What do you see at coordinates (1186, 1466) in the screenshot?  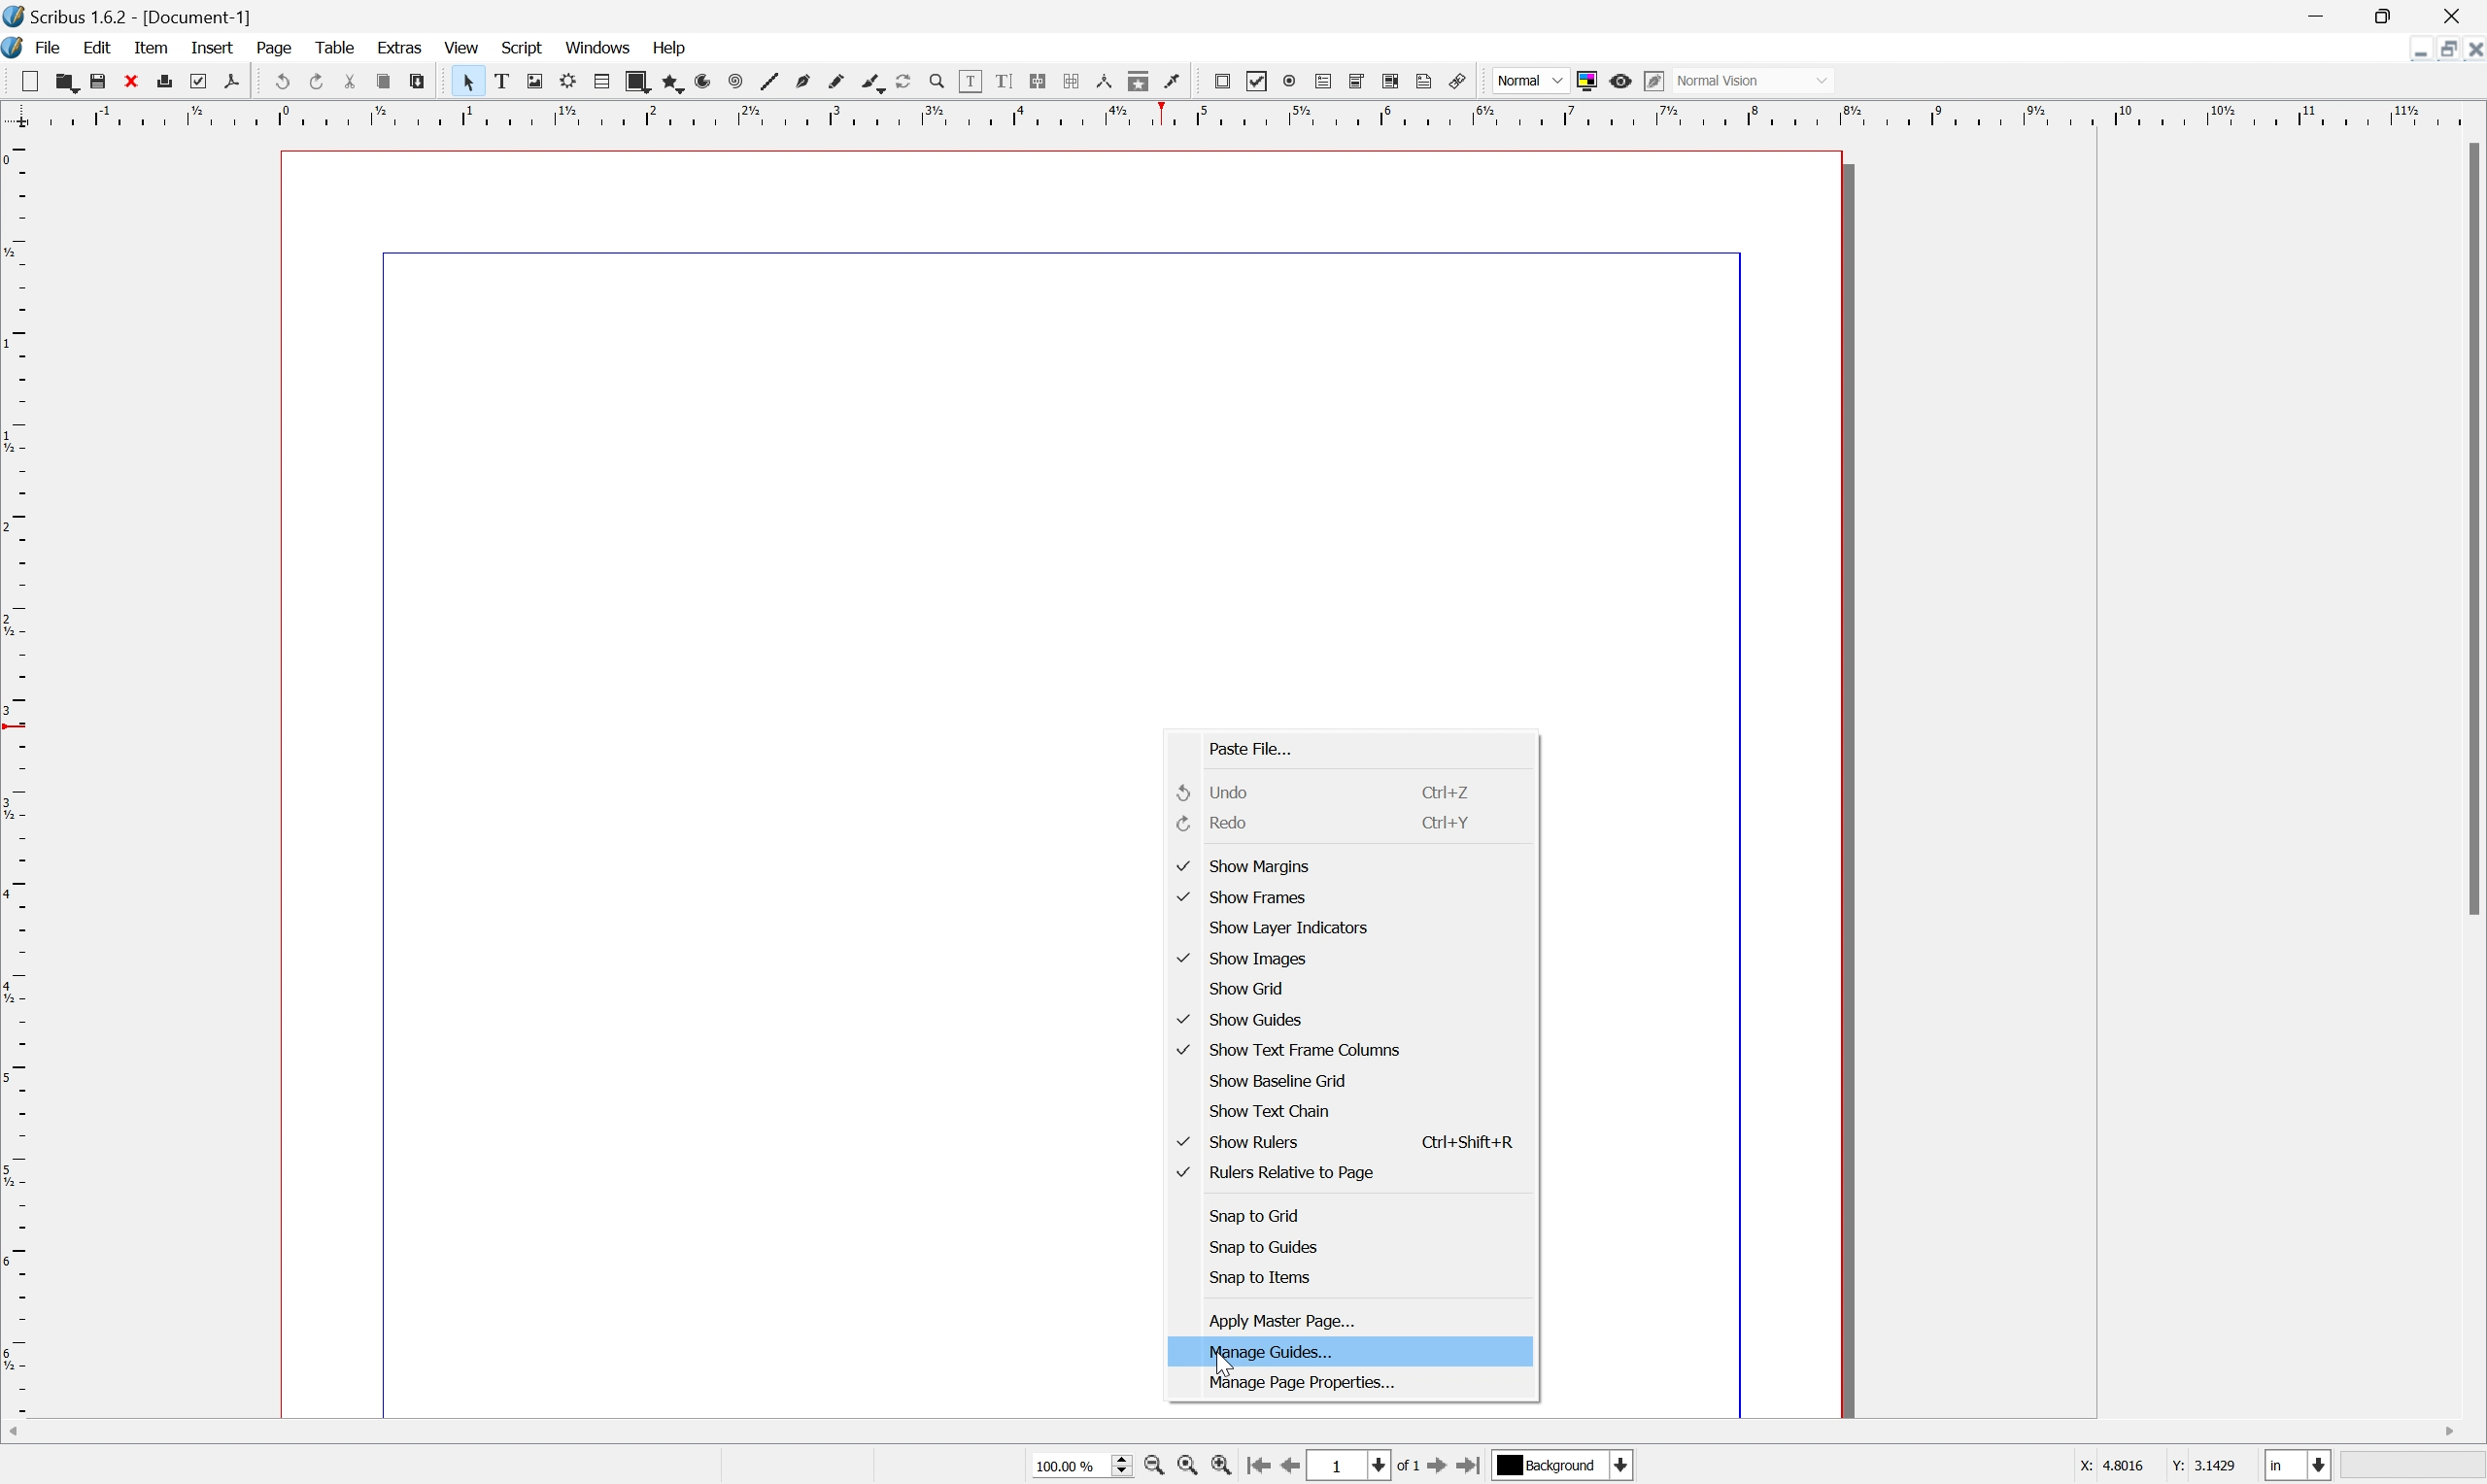 I see `zoom out` at bounding box center [1186, 1466].